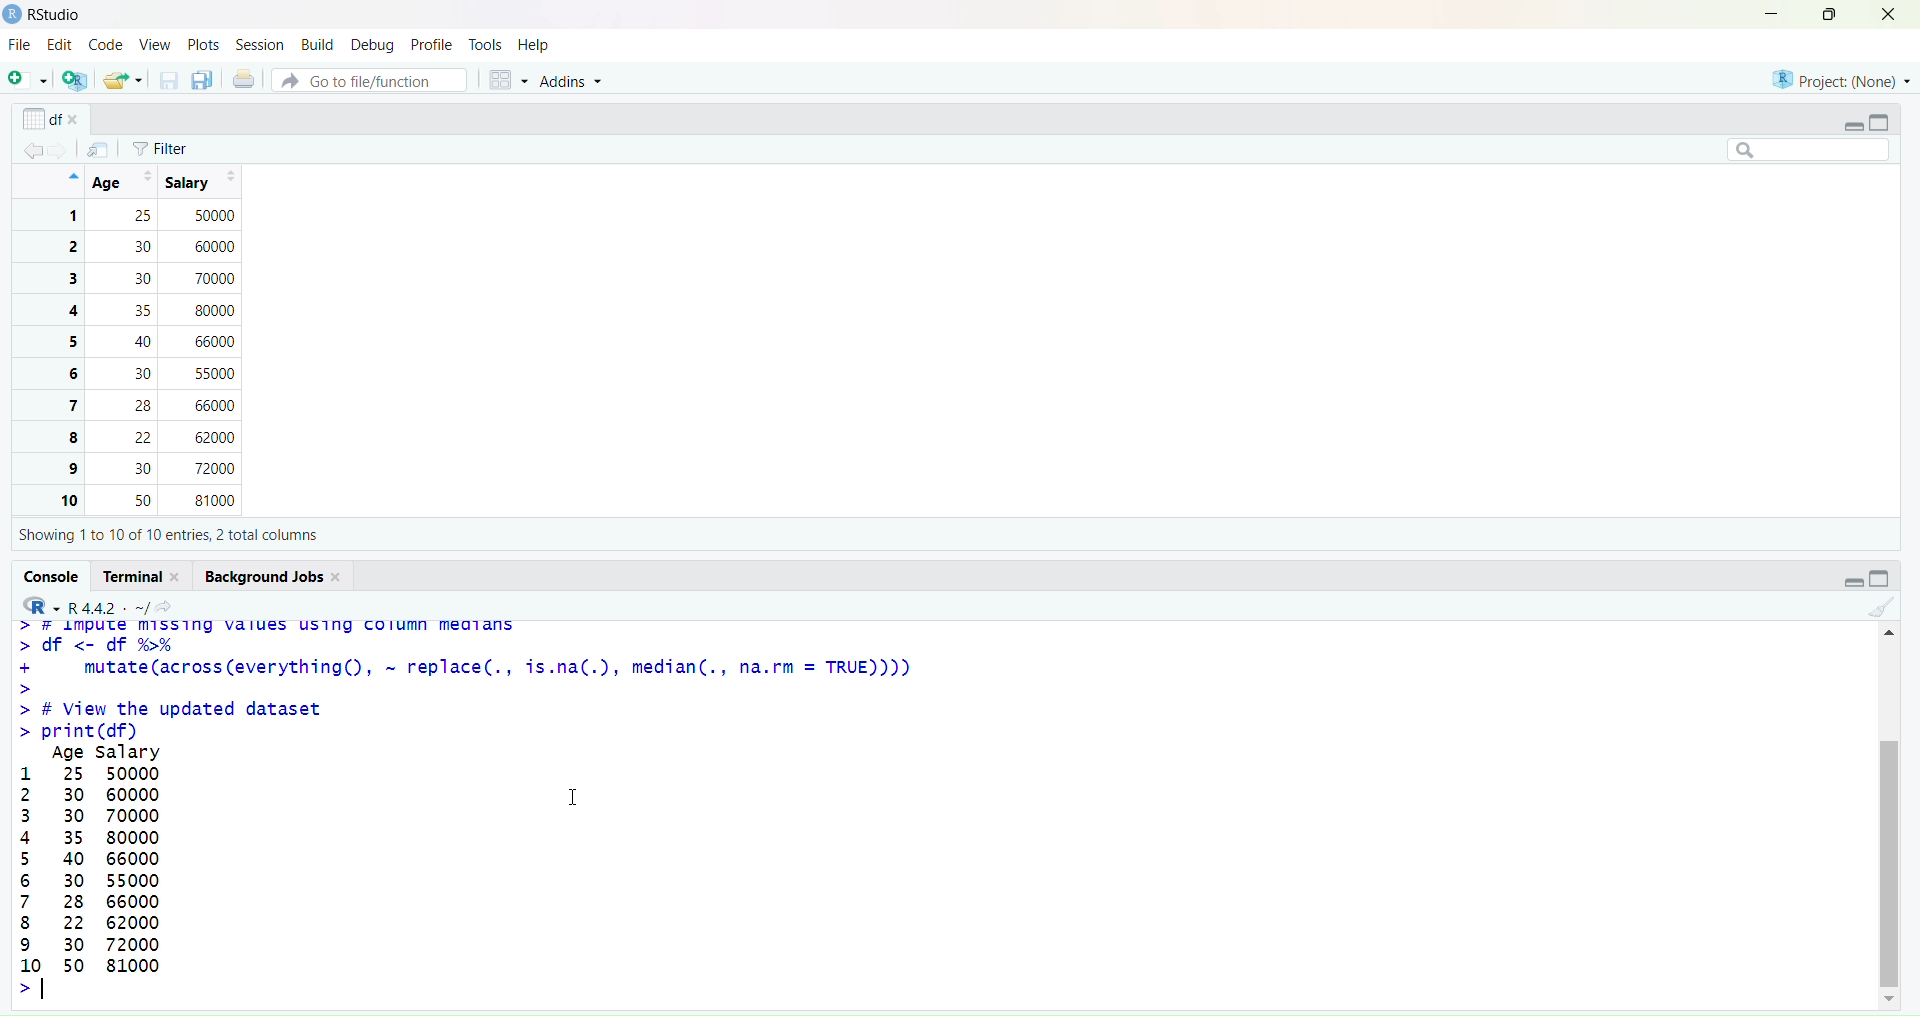  What do you see at coordinates (509, 82) in the screenshot?
I see `workspace panes` at bounding box center [509, 82].